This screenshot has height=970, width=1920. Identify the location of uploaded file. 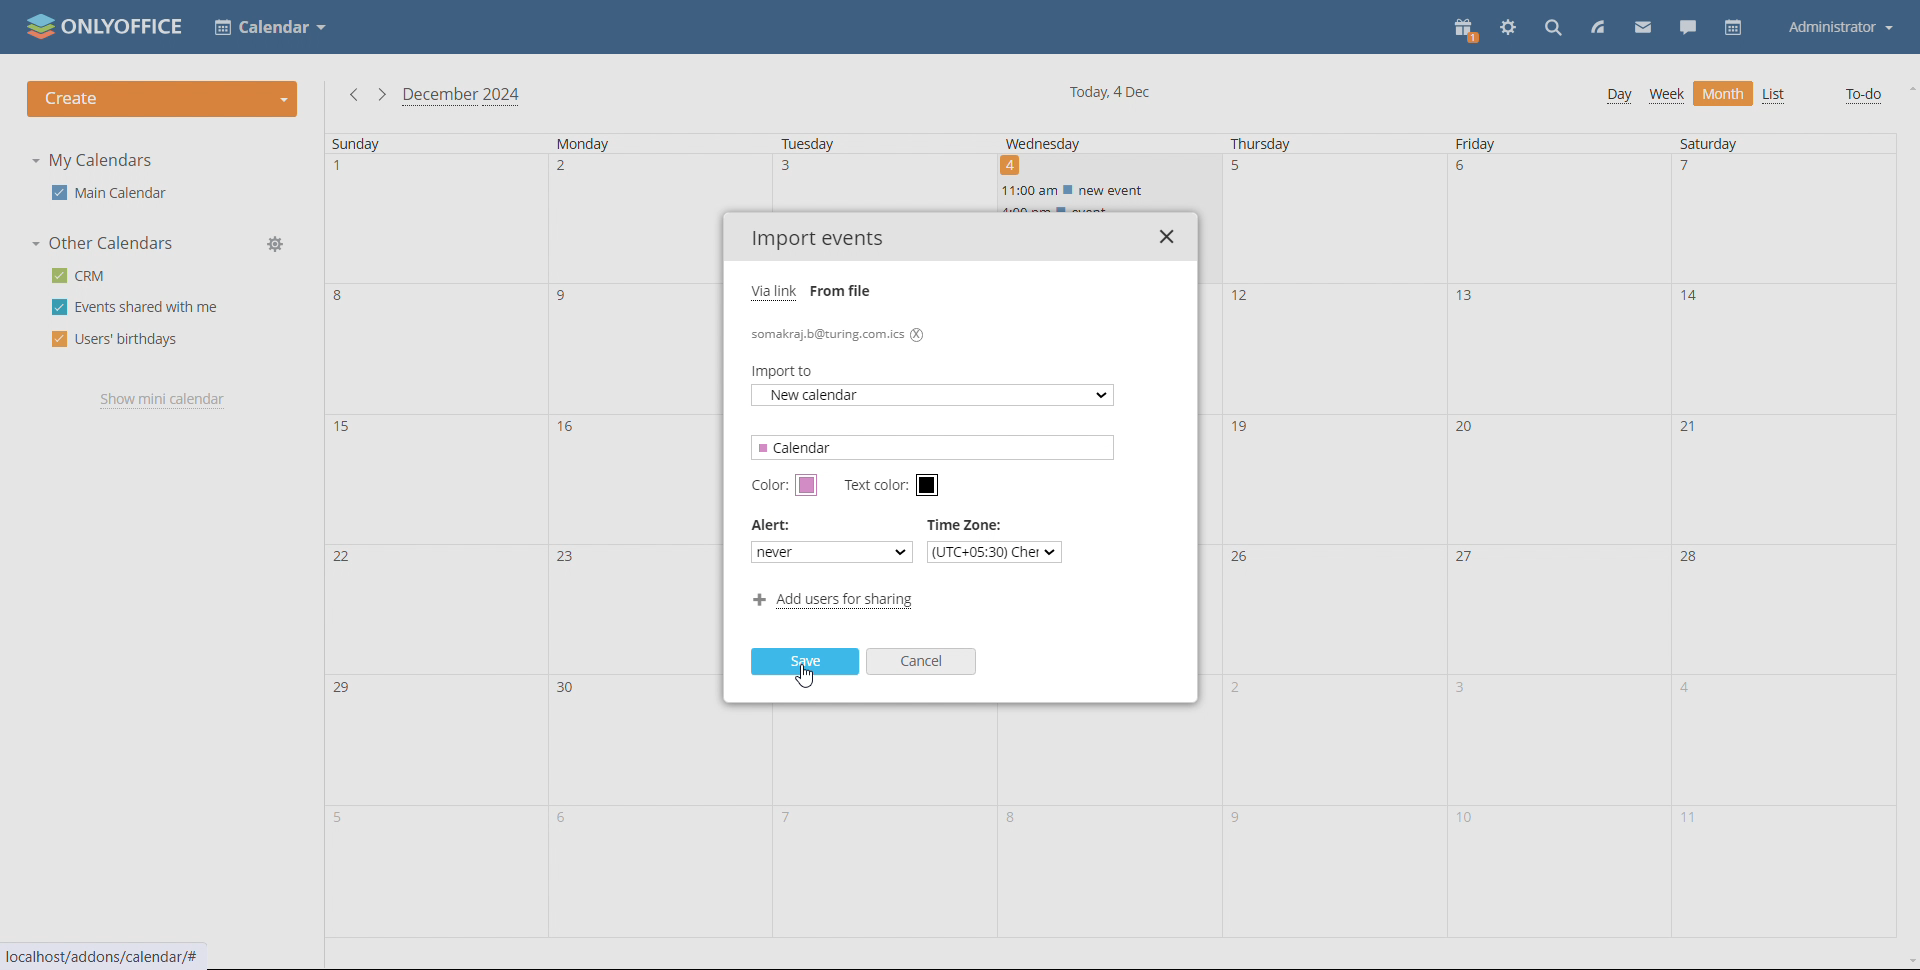
(839, 333).